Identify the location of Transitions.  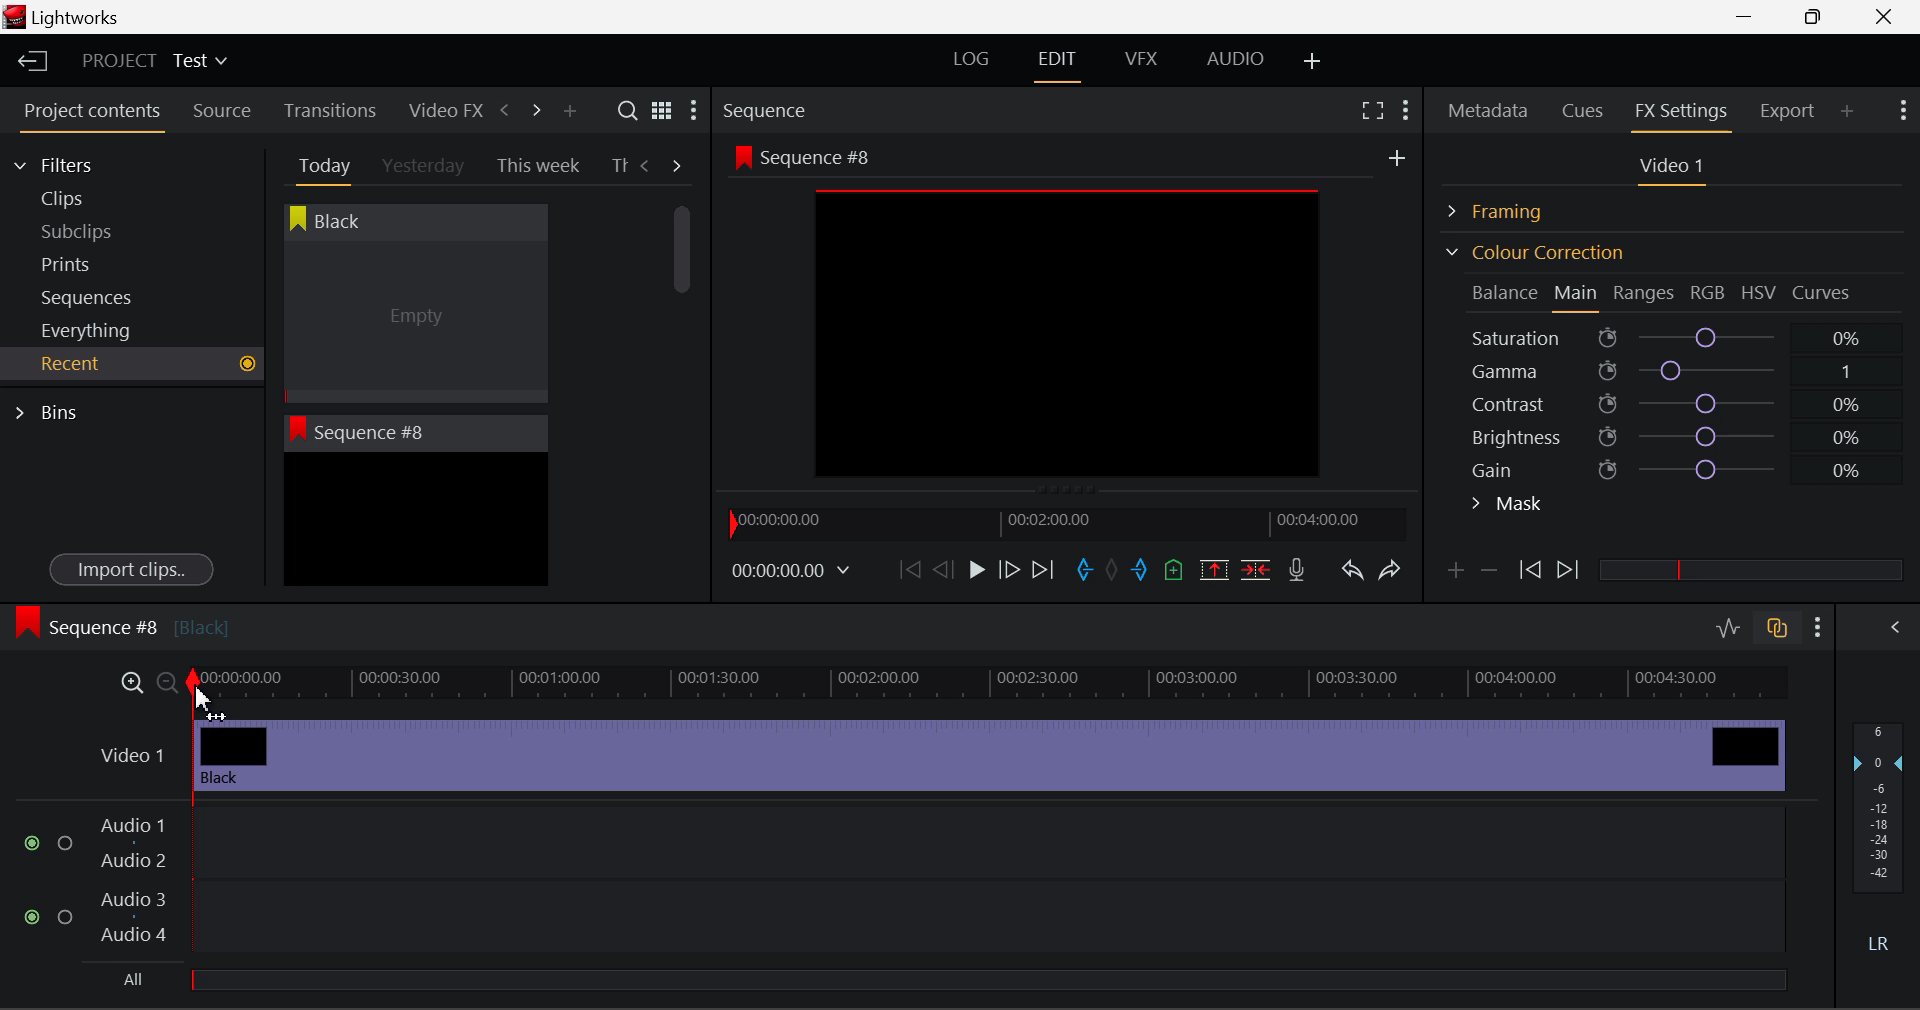
(330, 110).